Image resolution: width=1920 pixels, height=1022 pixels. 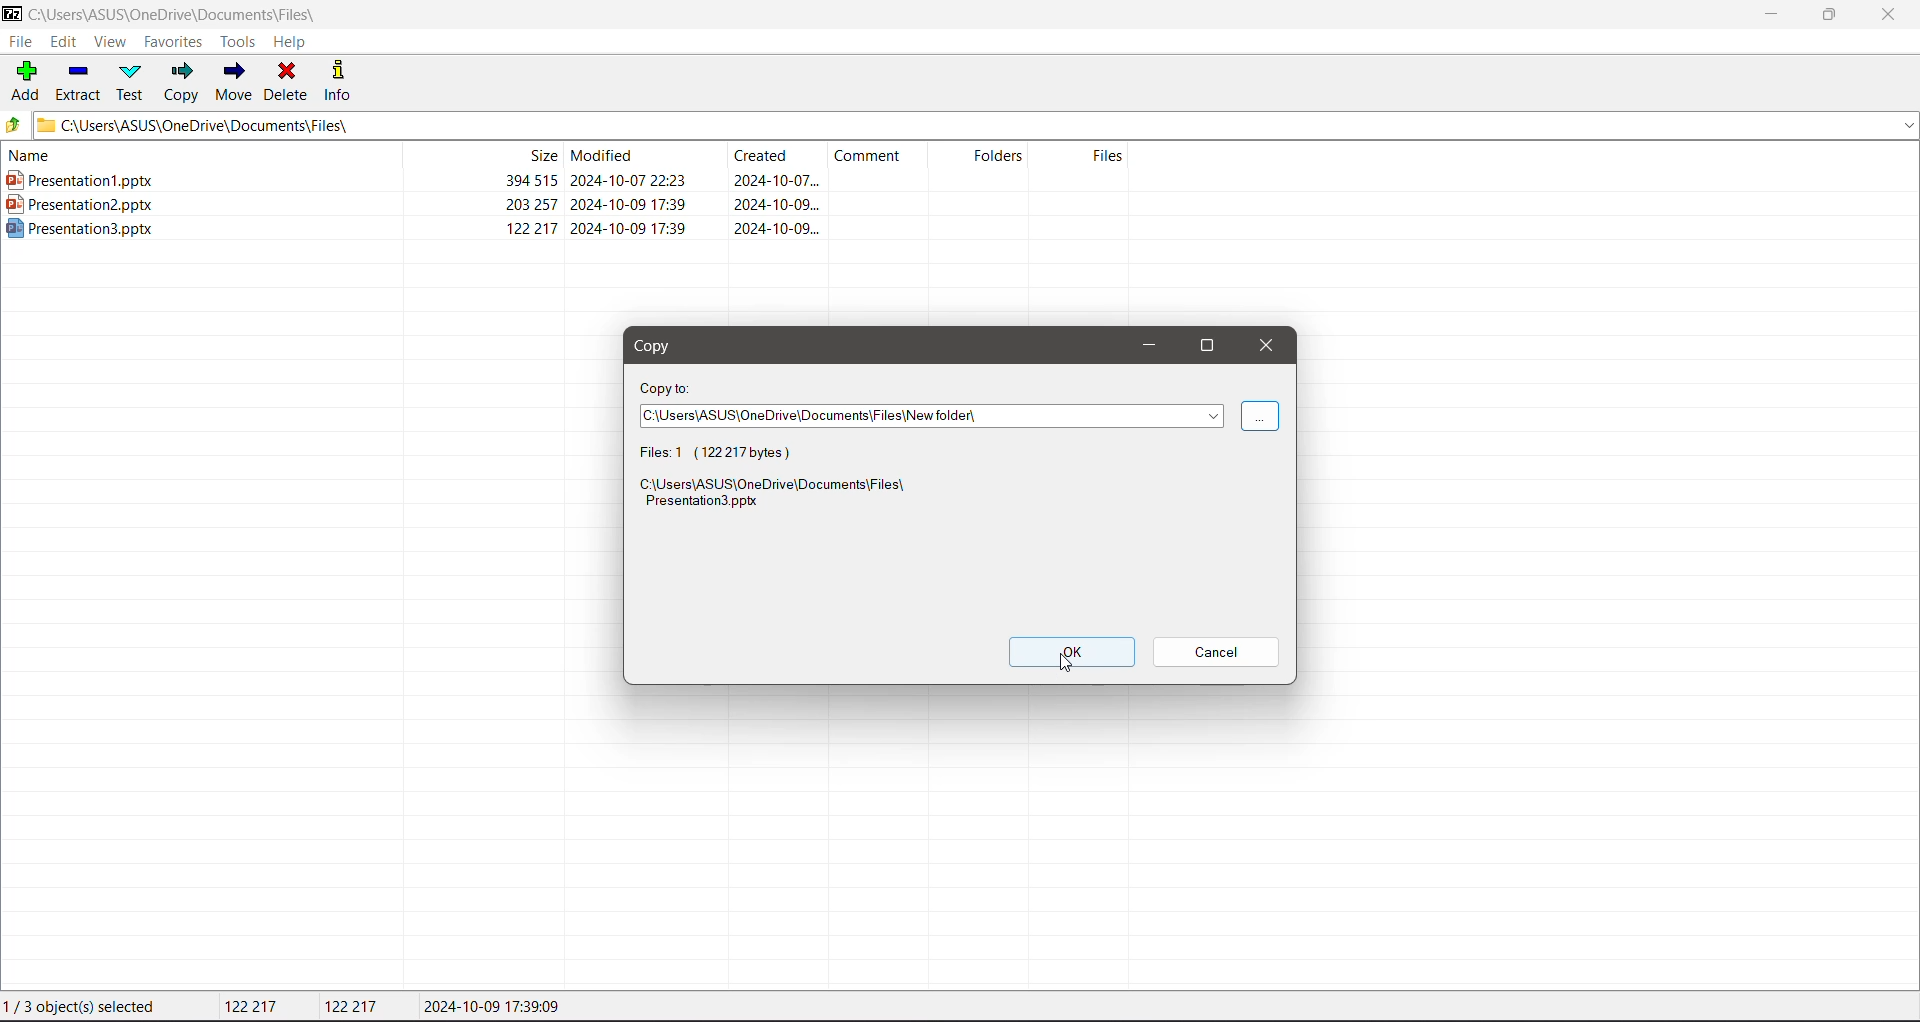 I want to click on Copy To, so click(x=668, y=387).